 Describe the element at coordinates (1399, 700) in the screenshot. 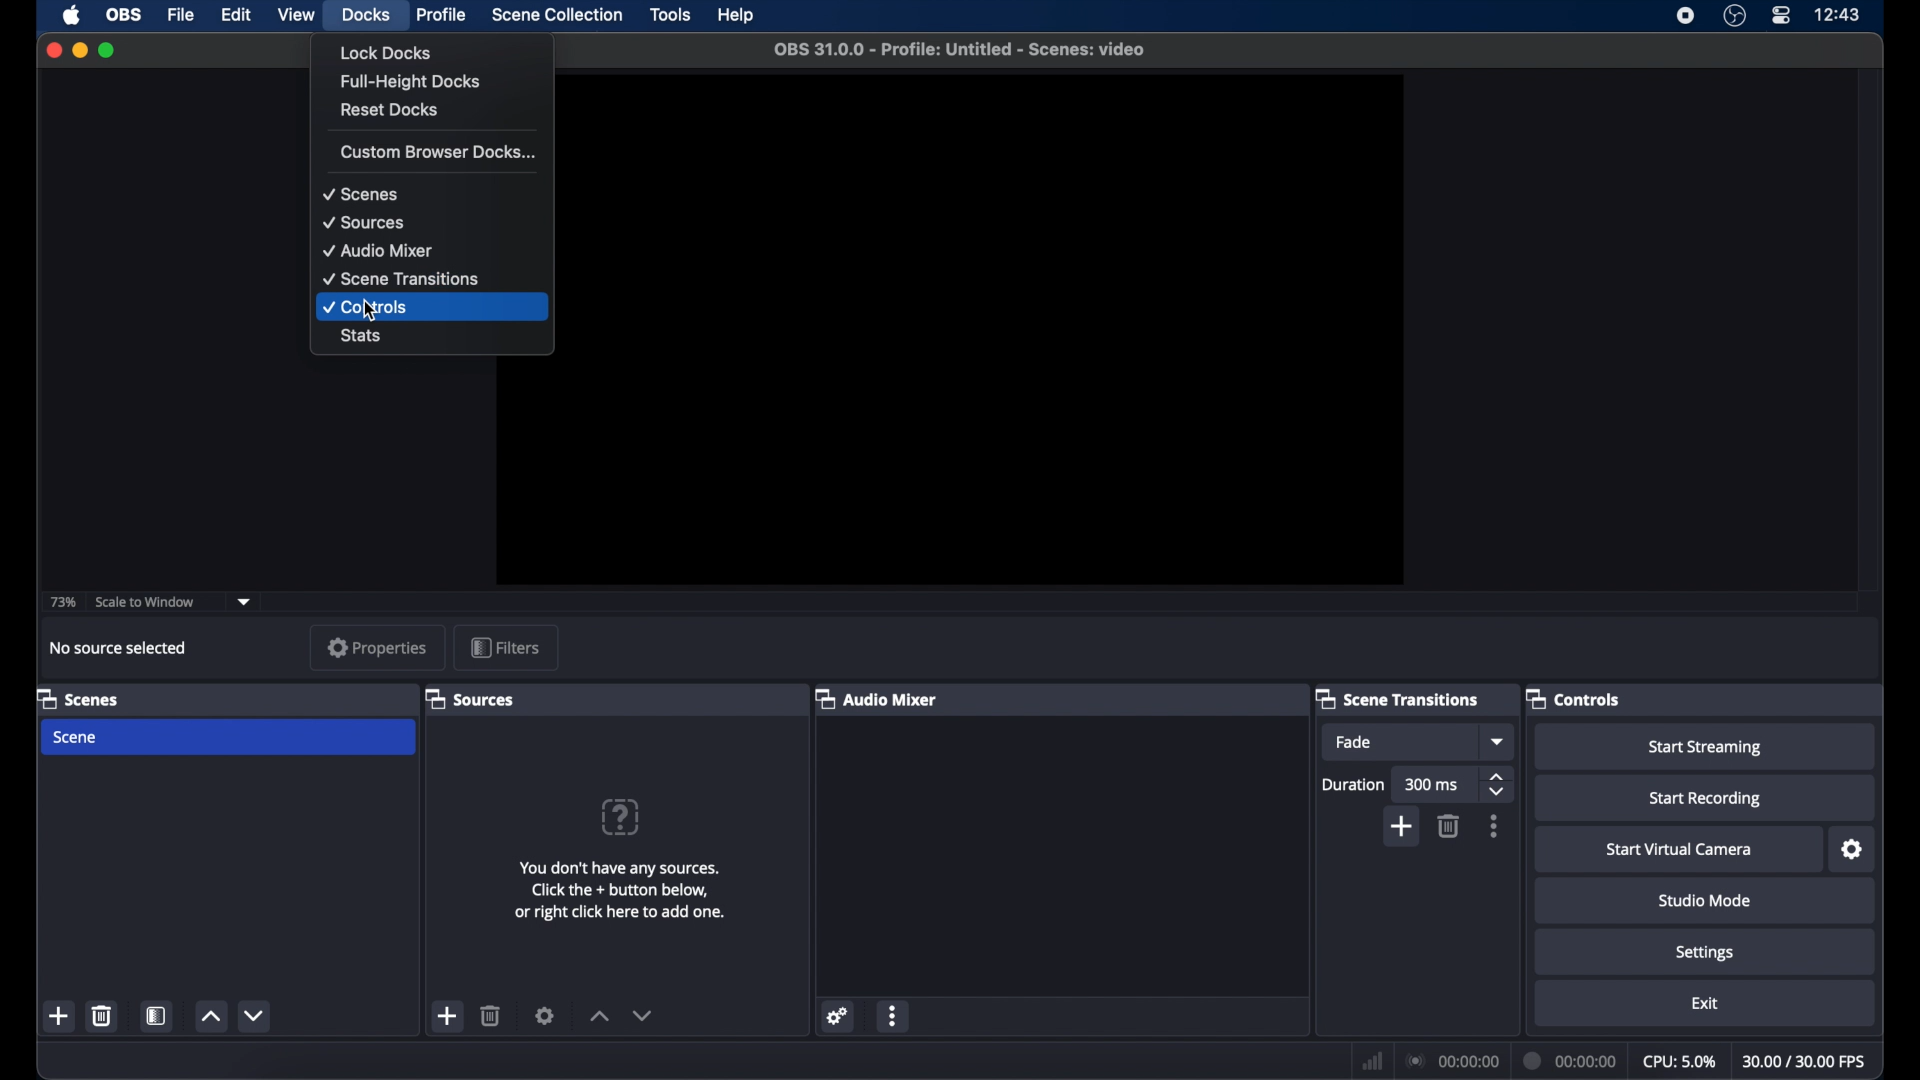

I see `scene transitions` at that location.